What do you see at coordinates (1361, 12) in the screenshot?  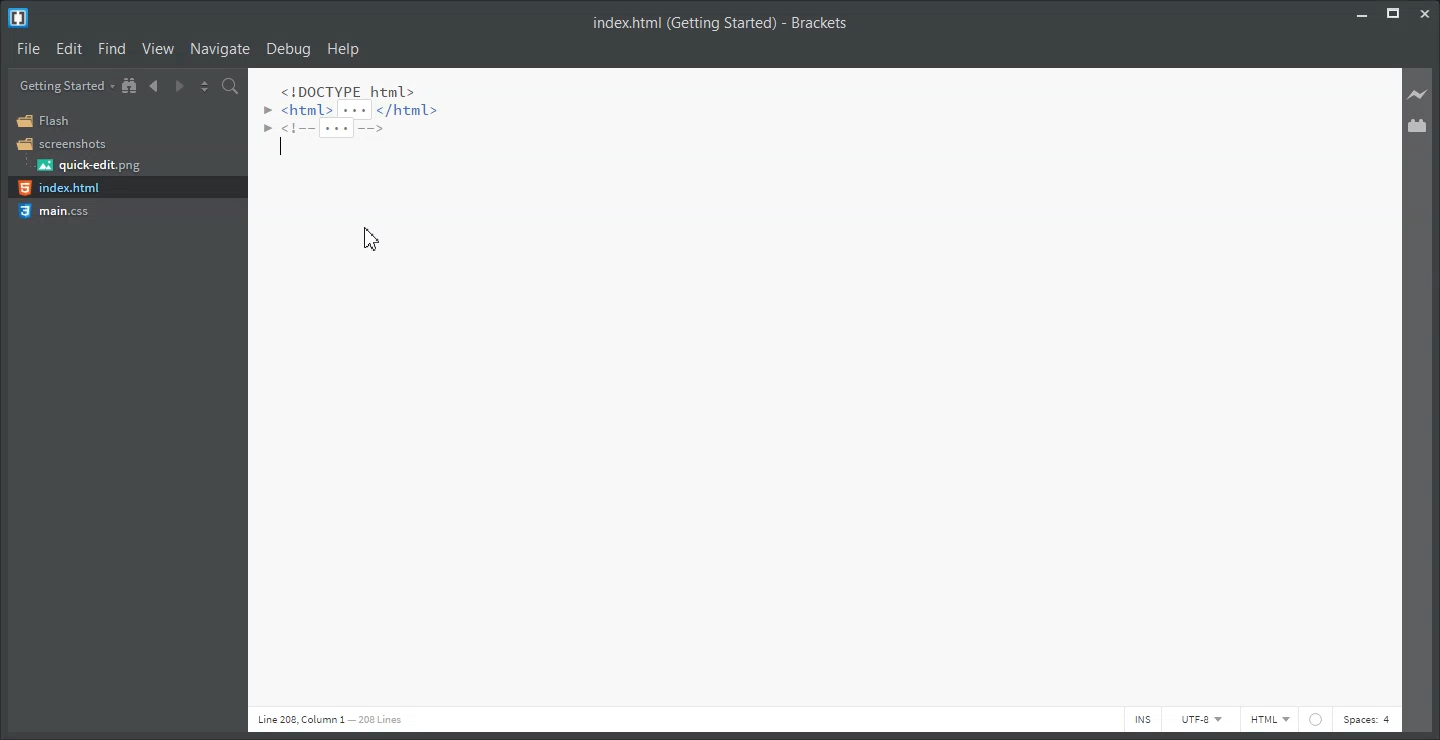 I see `Minimize` at bounding box center [1361, 12].